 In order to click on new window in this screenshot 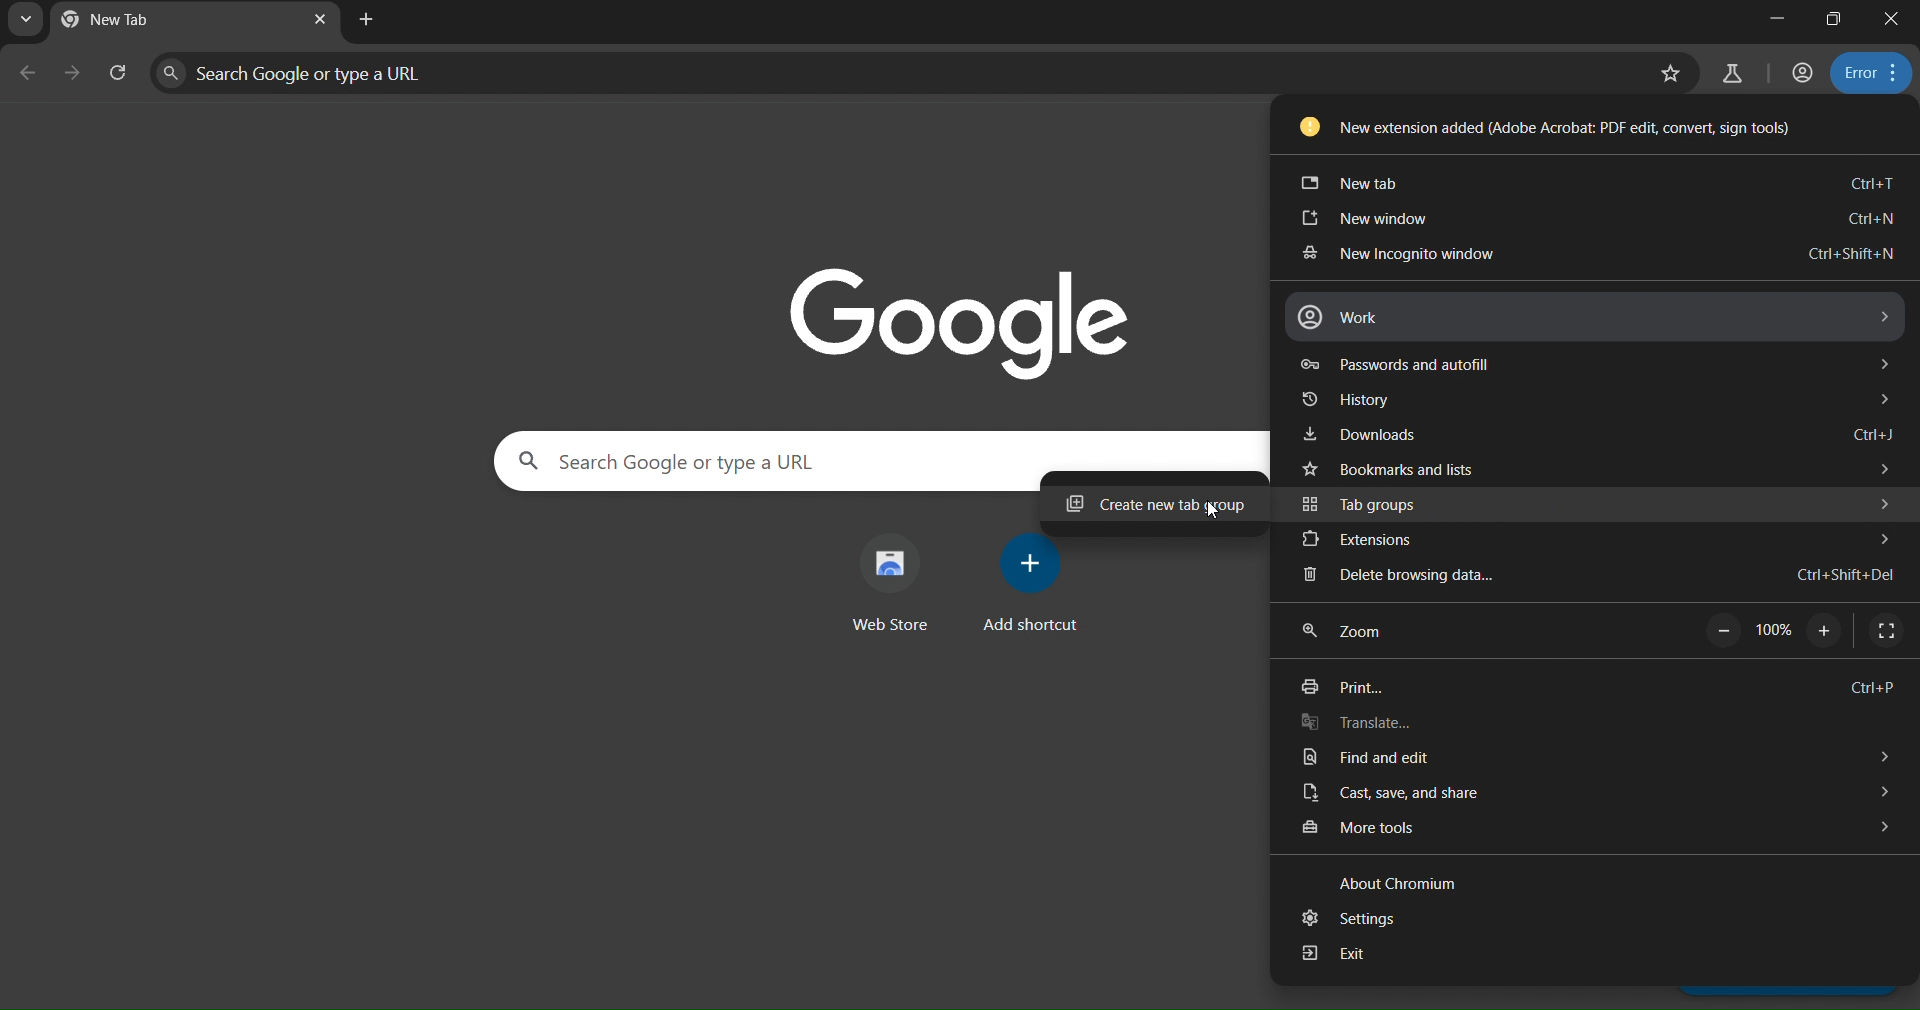, I will do `click(1595, 219)`.